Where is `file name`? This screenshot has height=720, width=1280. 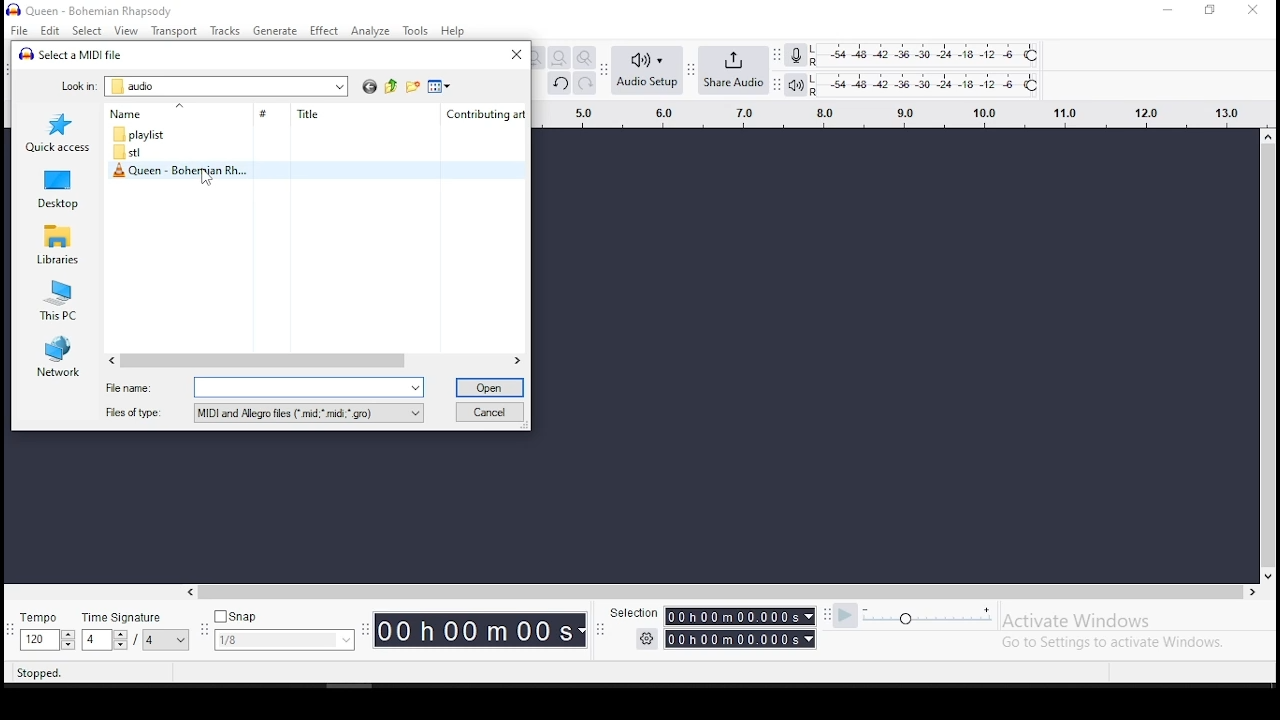
file name is located at coordinates (267, 386).